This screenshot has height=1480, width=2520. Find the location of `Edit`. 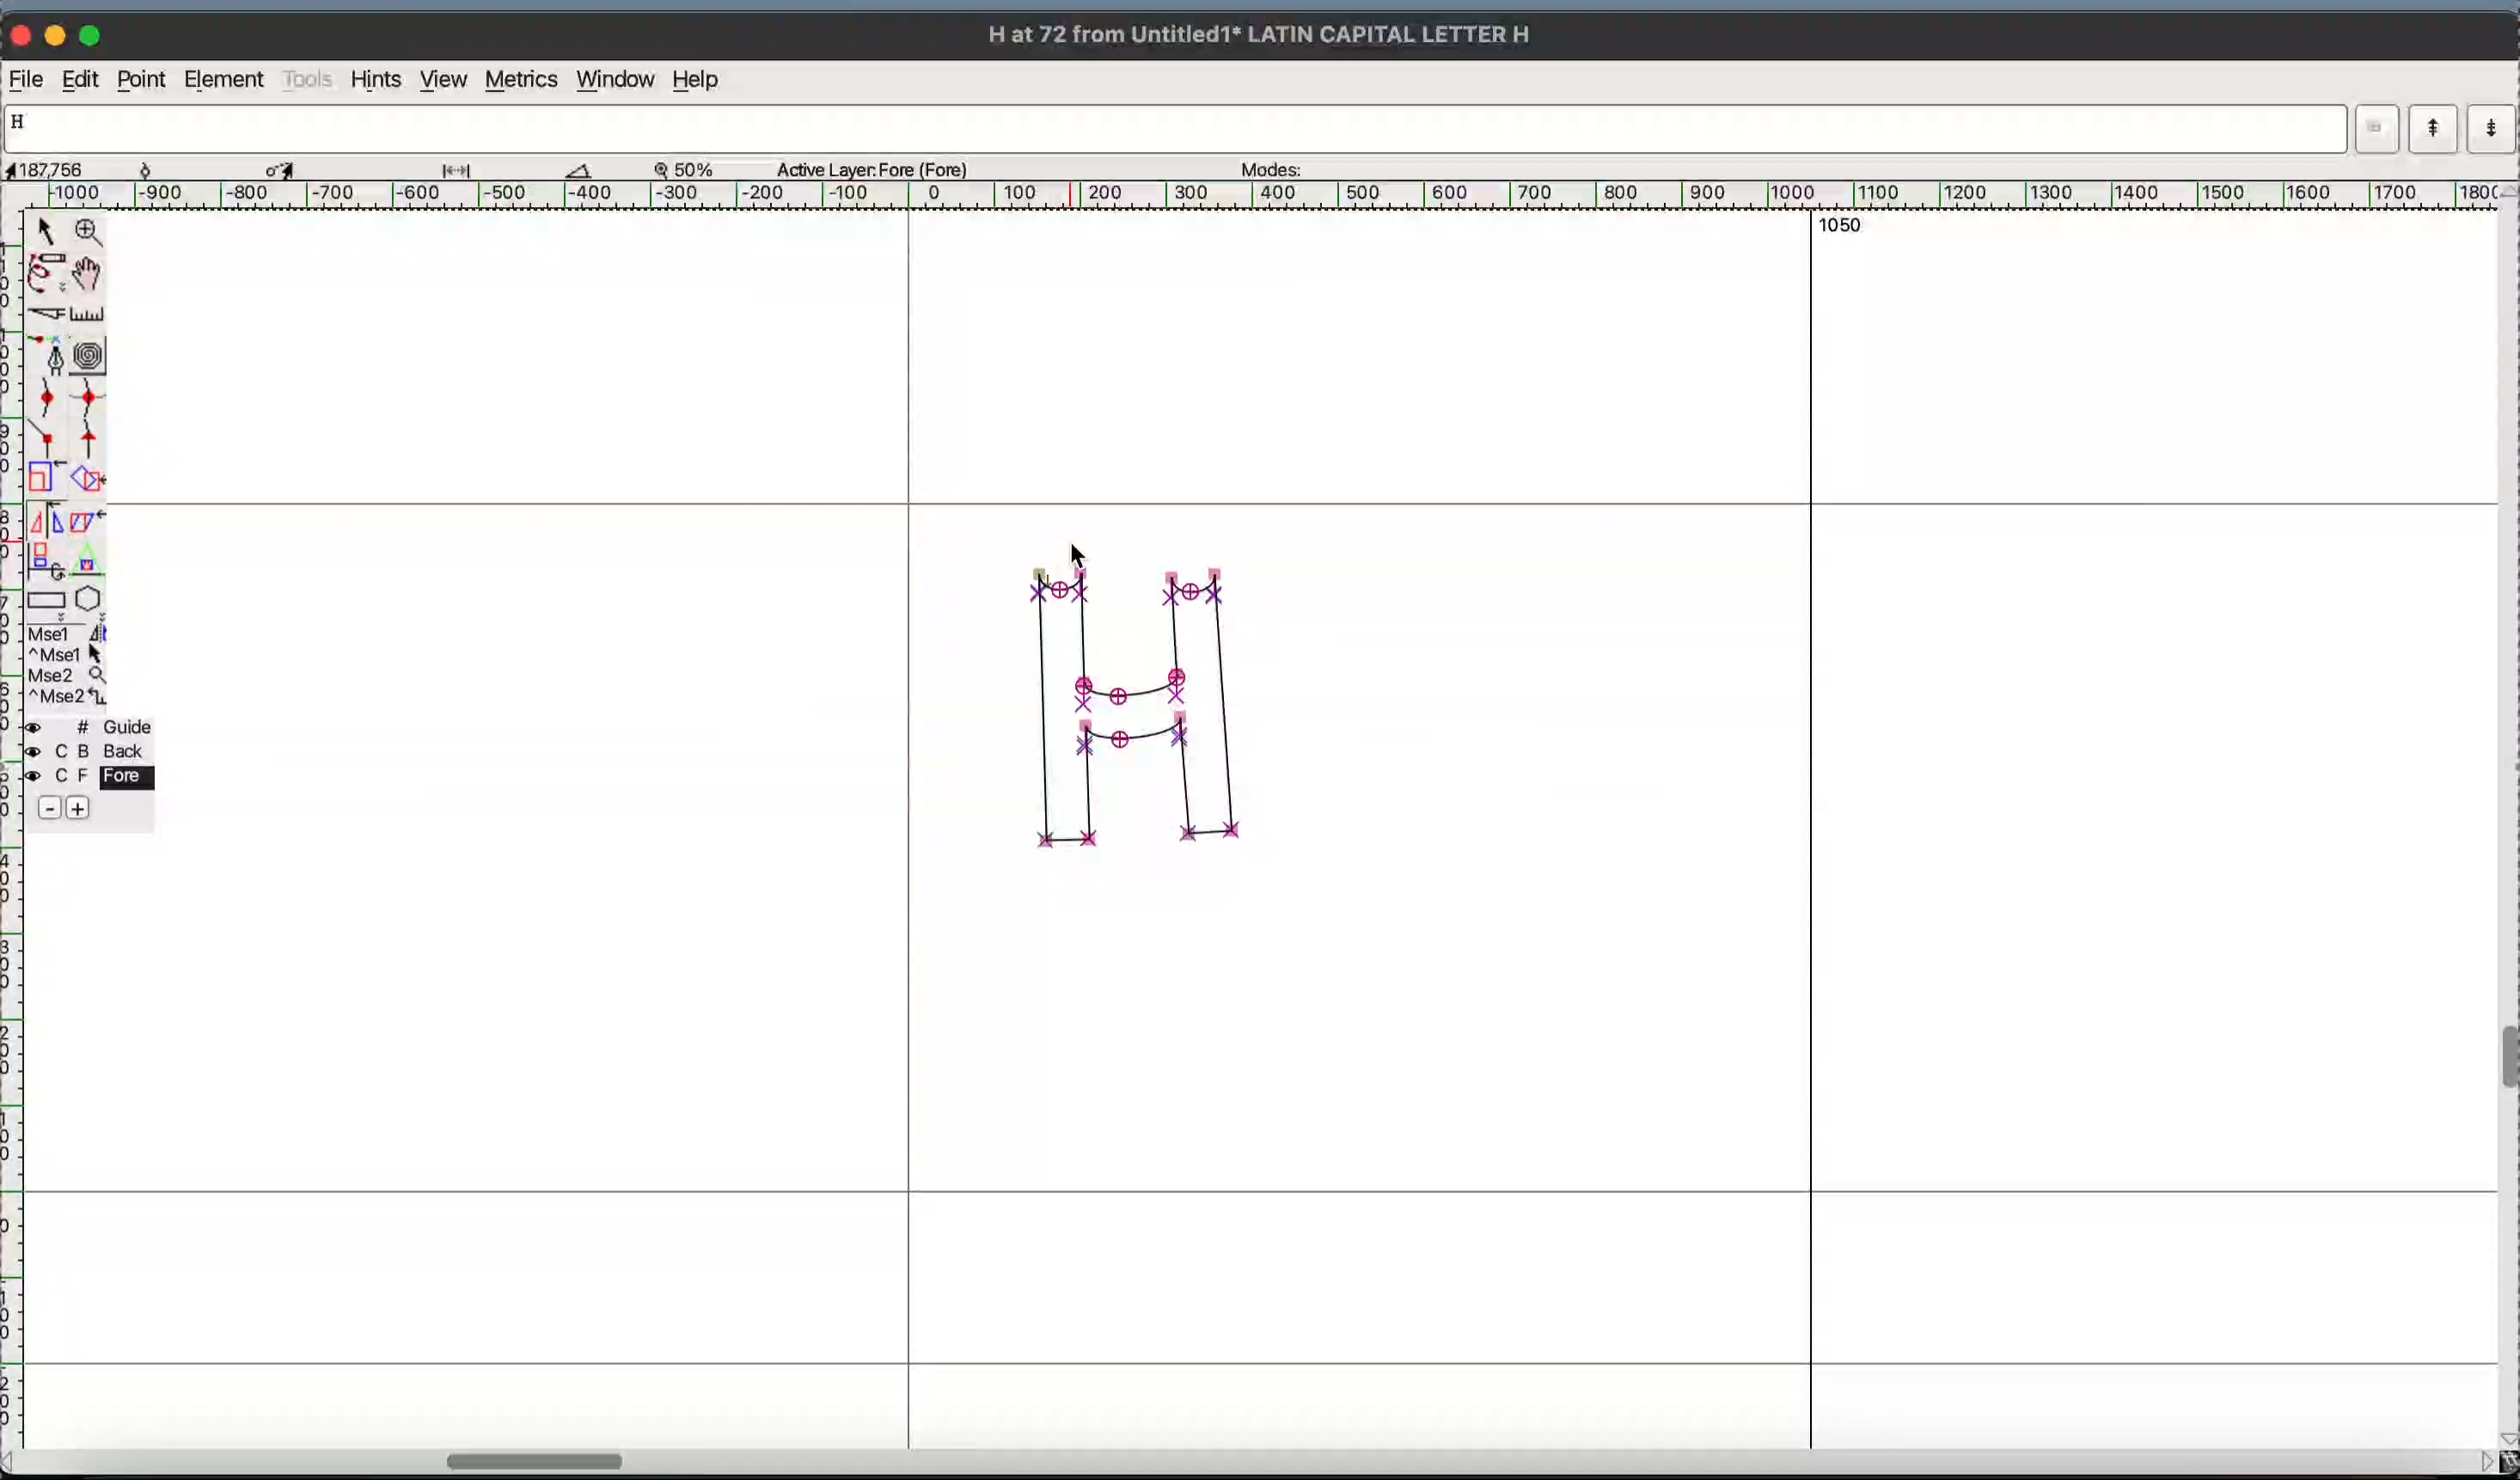

Edit is located at coordinates (82, 78).